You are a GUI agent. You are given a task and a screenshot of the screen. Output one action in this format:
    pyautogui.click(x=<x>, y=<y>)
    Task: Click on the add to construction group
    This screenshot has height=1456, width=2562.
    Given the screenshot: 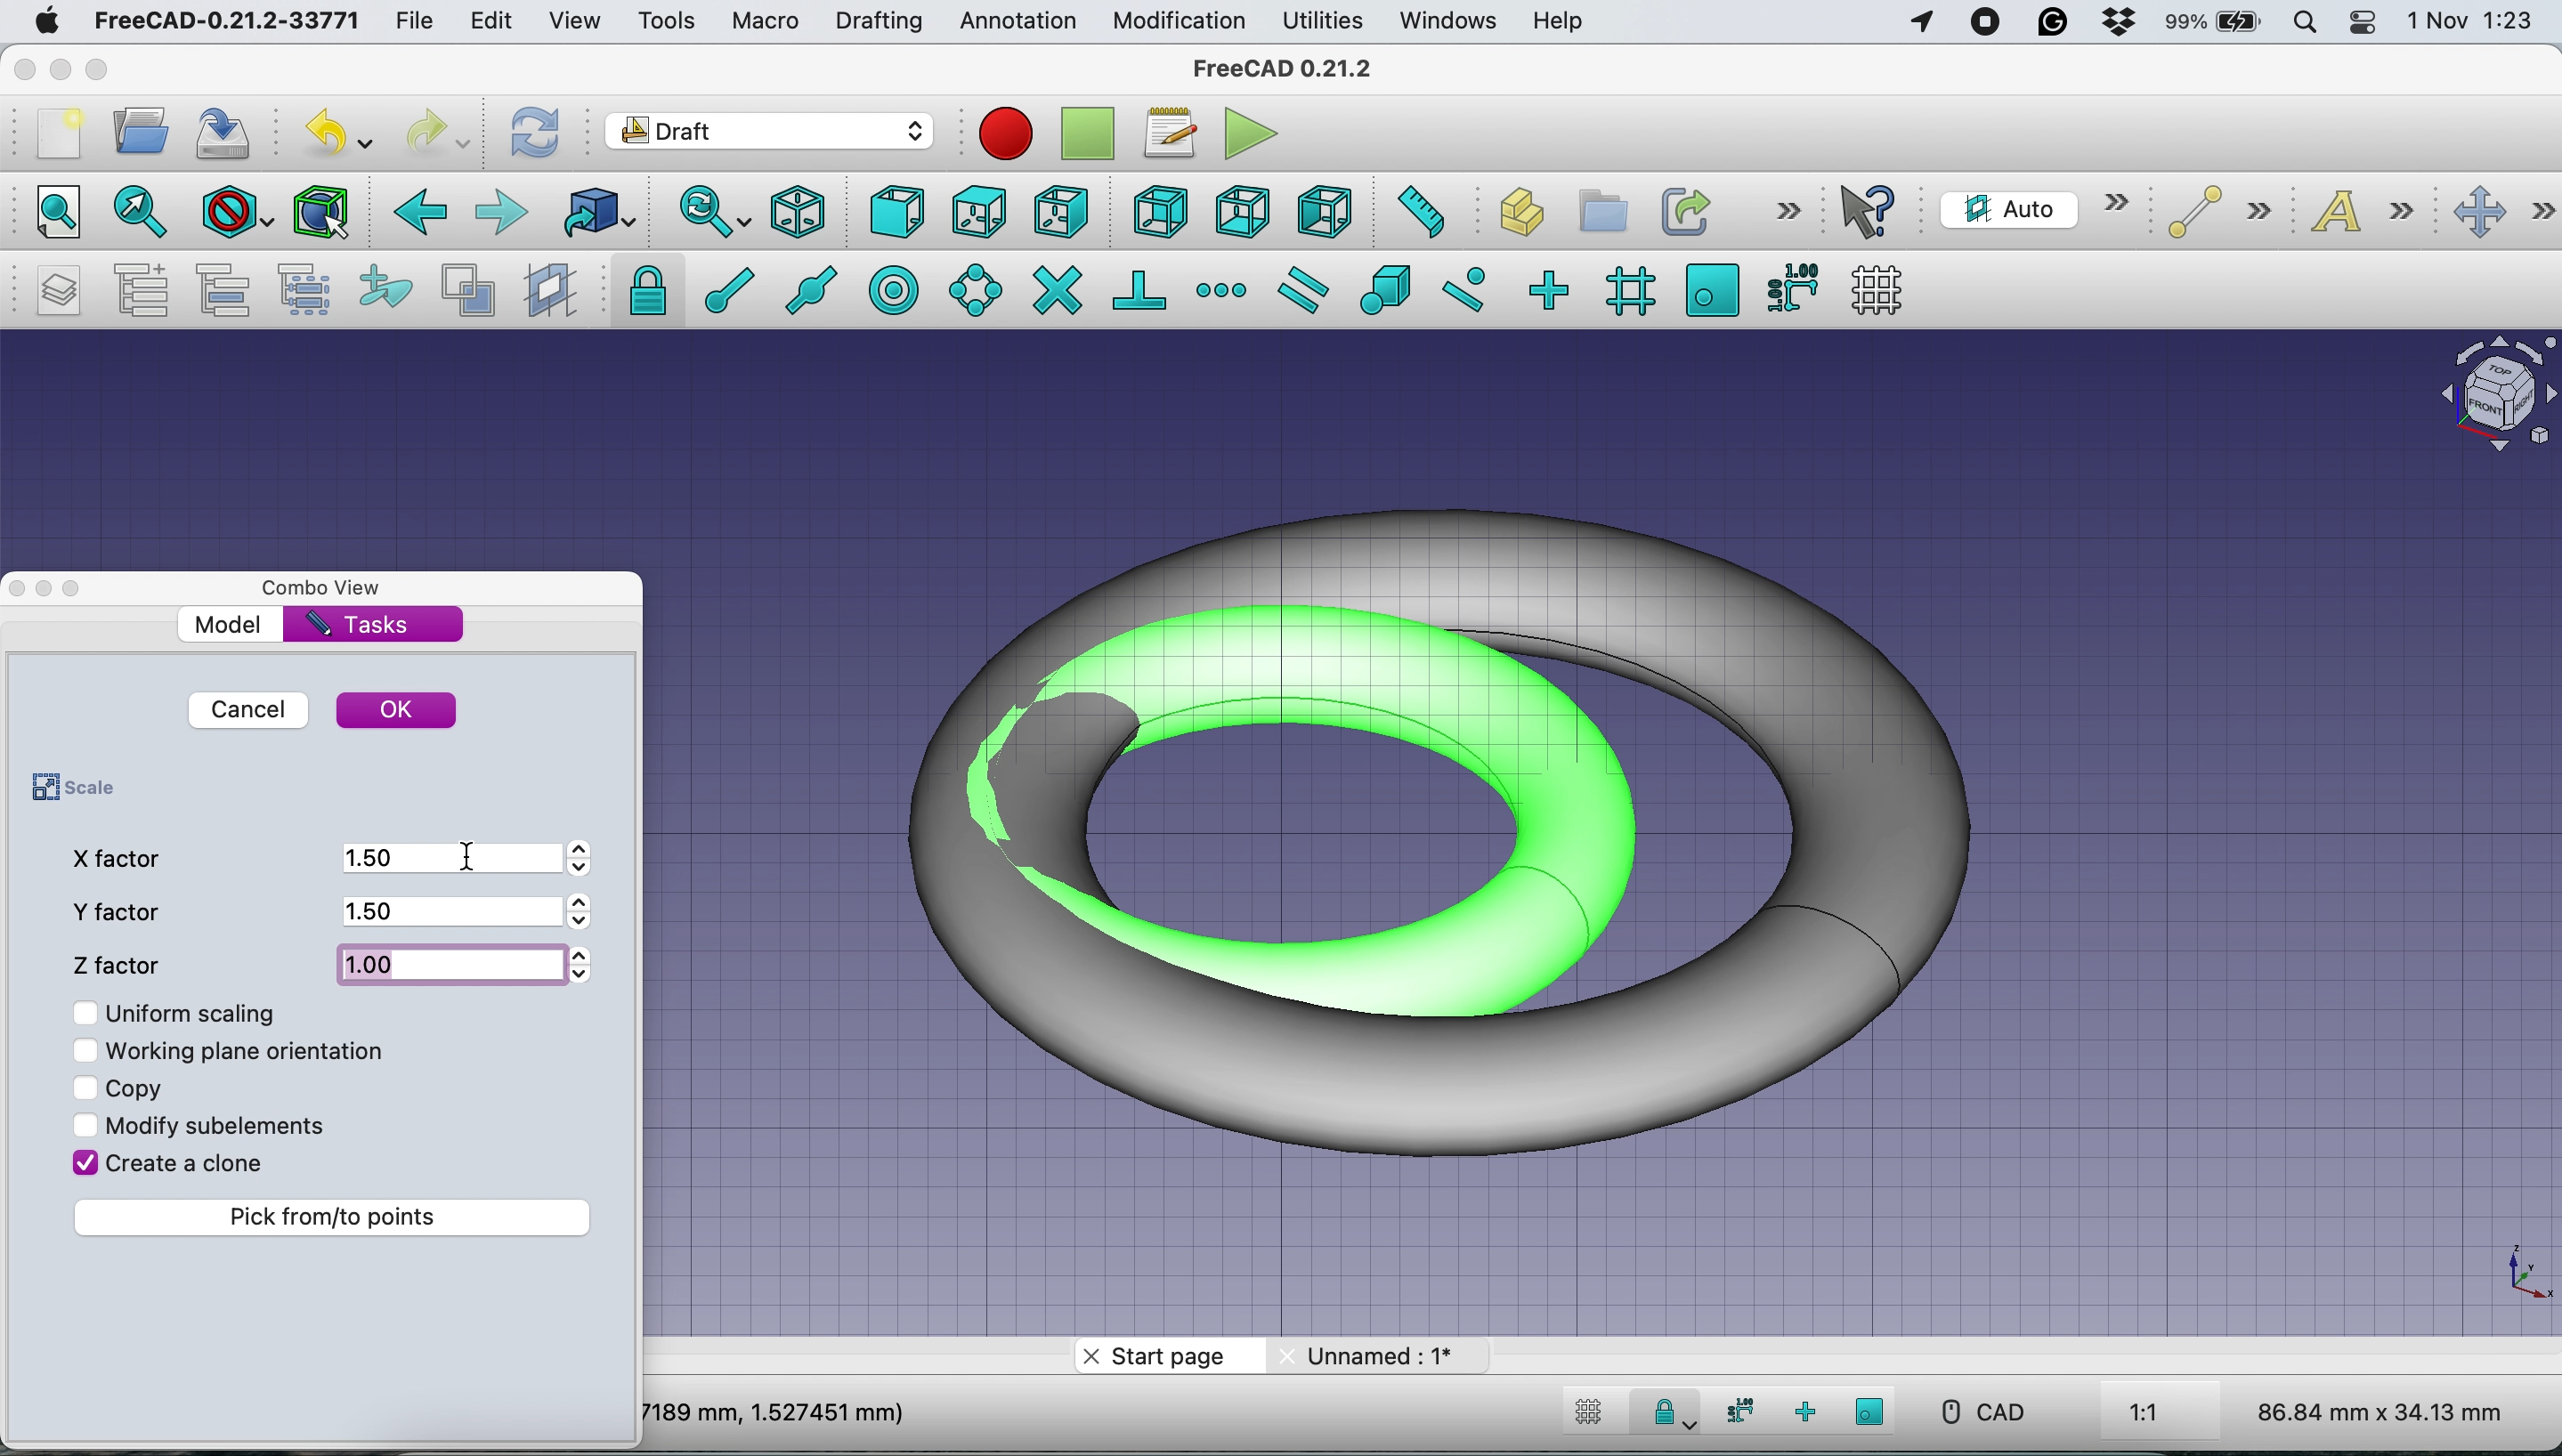 What is the action you would take?
    pyautogui.click(x=378, y=290)
    